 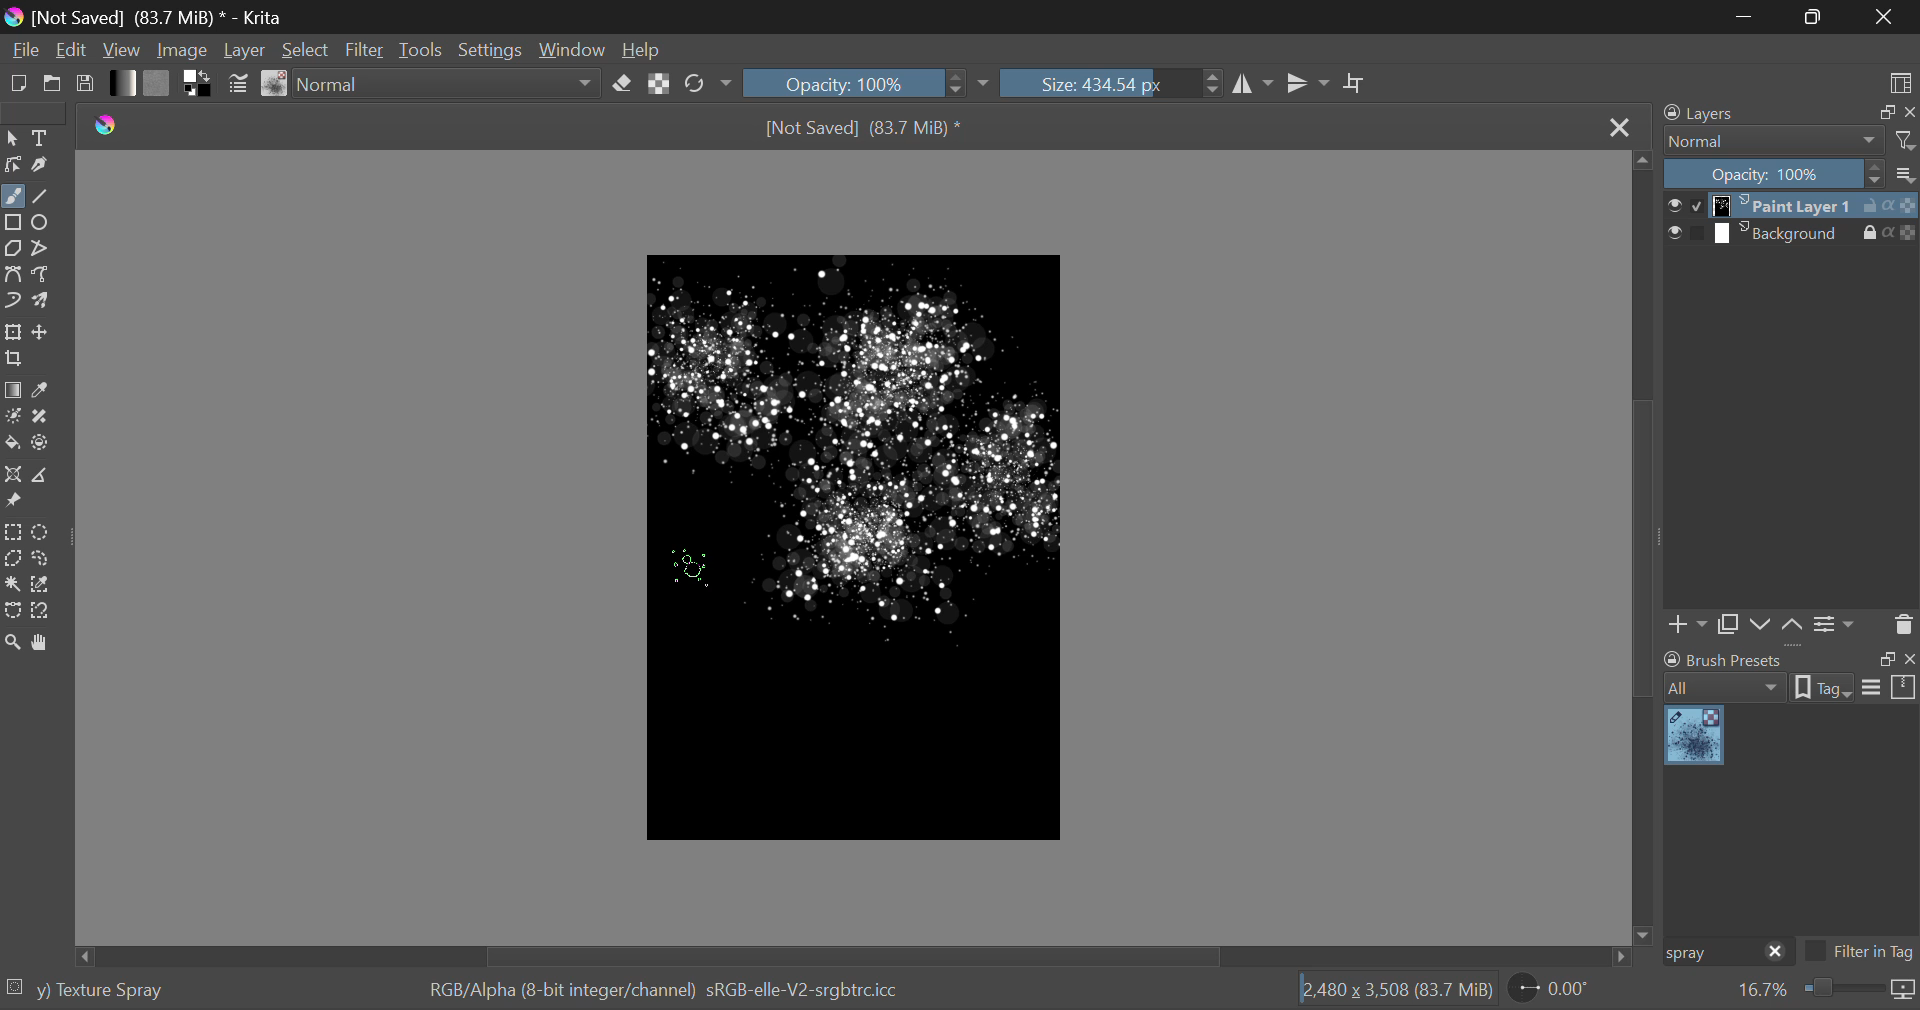 I want to click on Choose Workspace, so click(x=1900, y=82).